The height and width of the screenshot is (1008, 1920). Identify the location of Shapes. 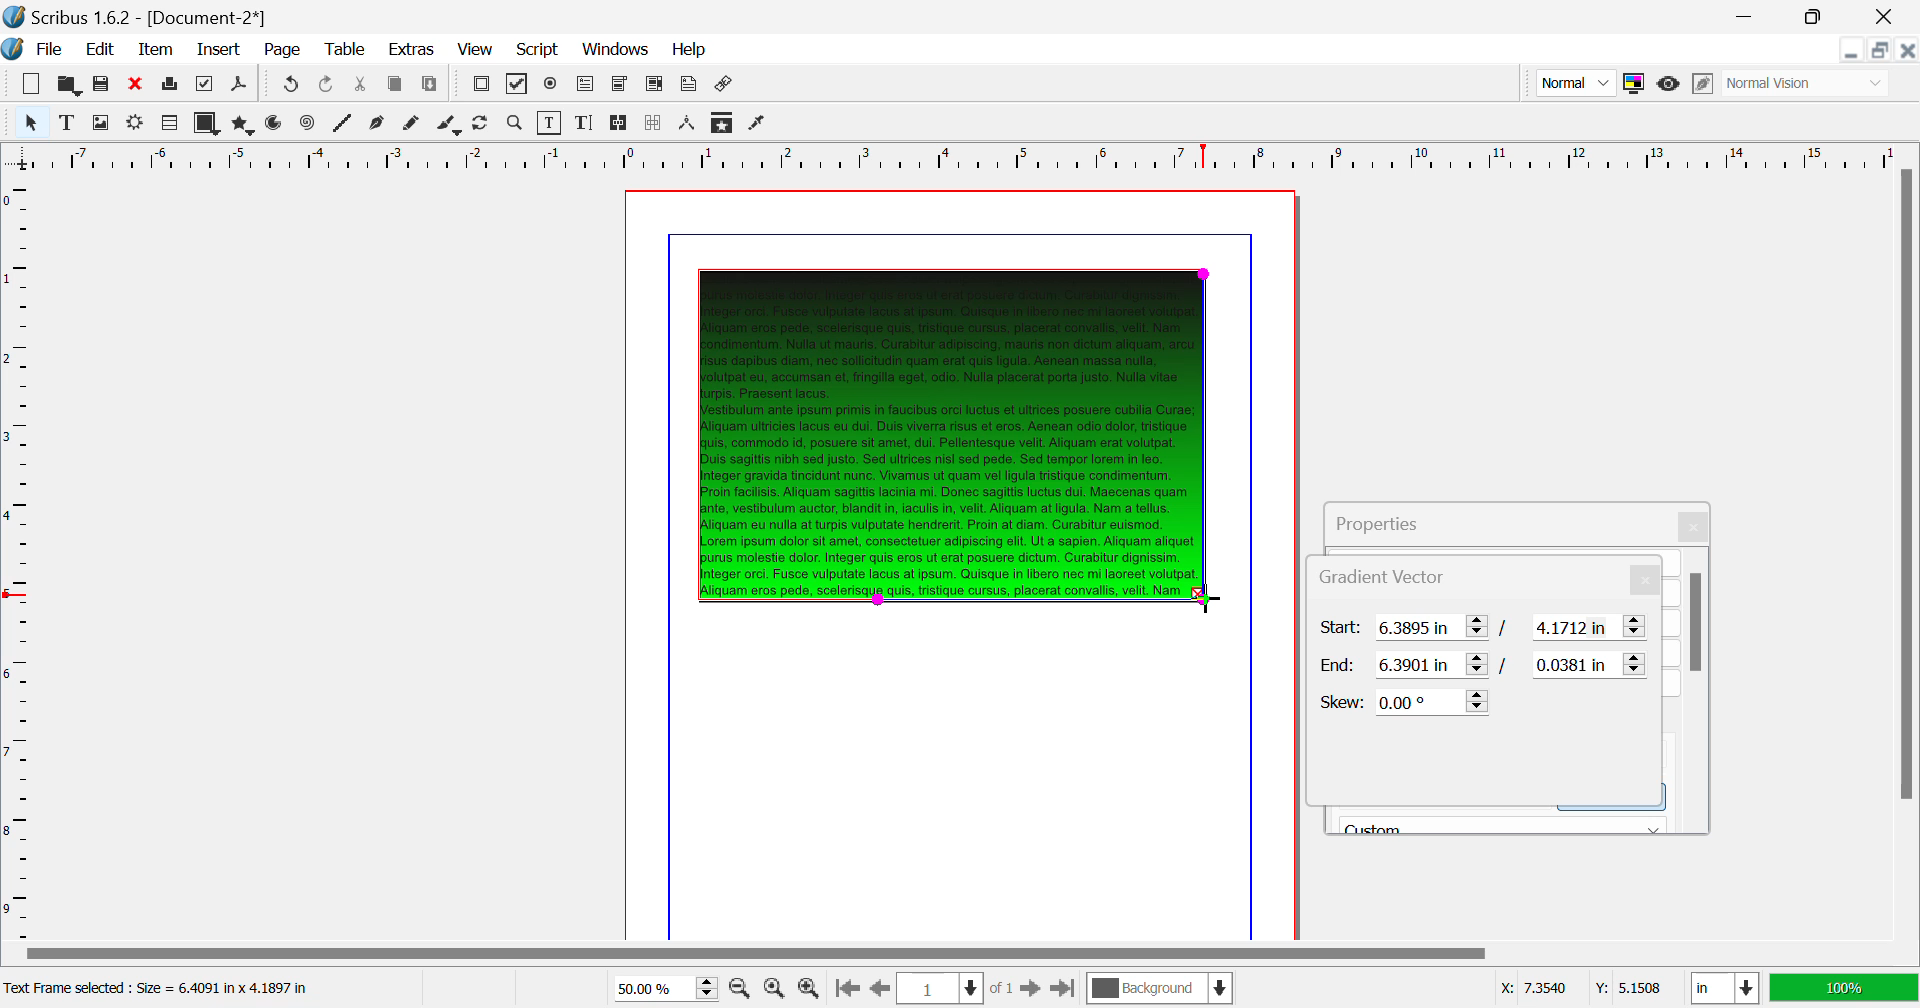
(206, 123).